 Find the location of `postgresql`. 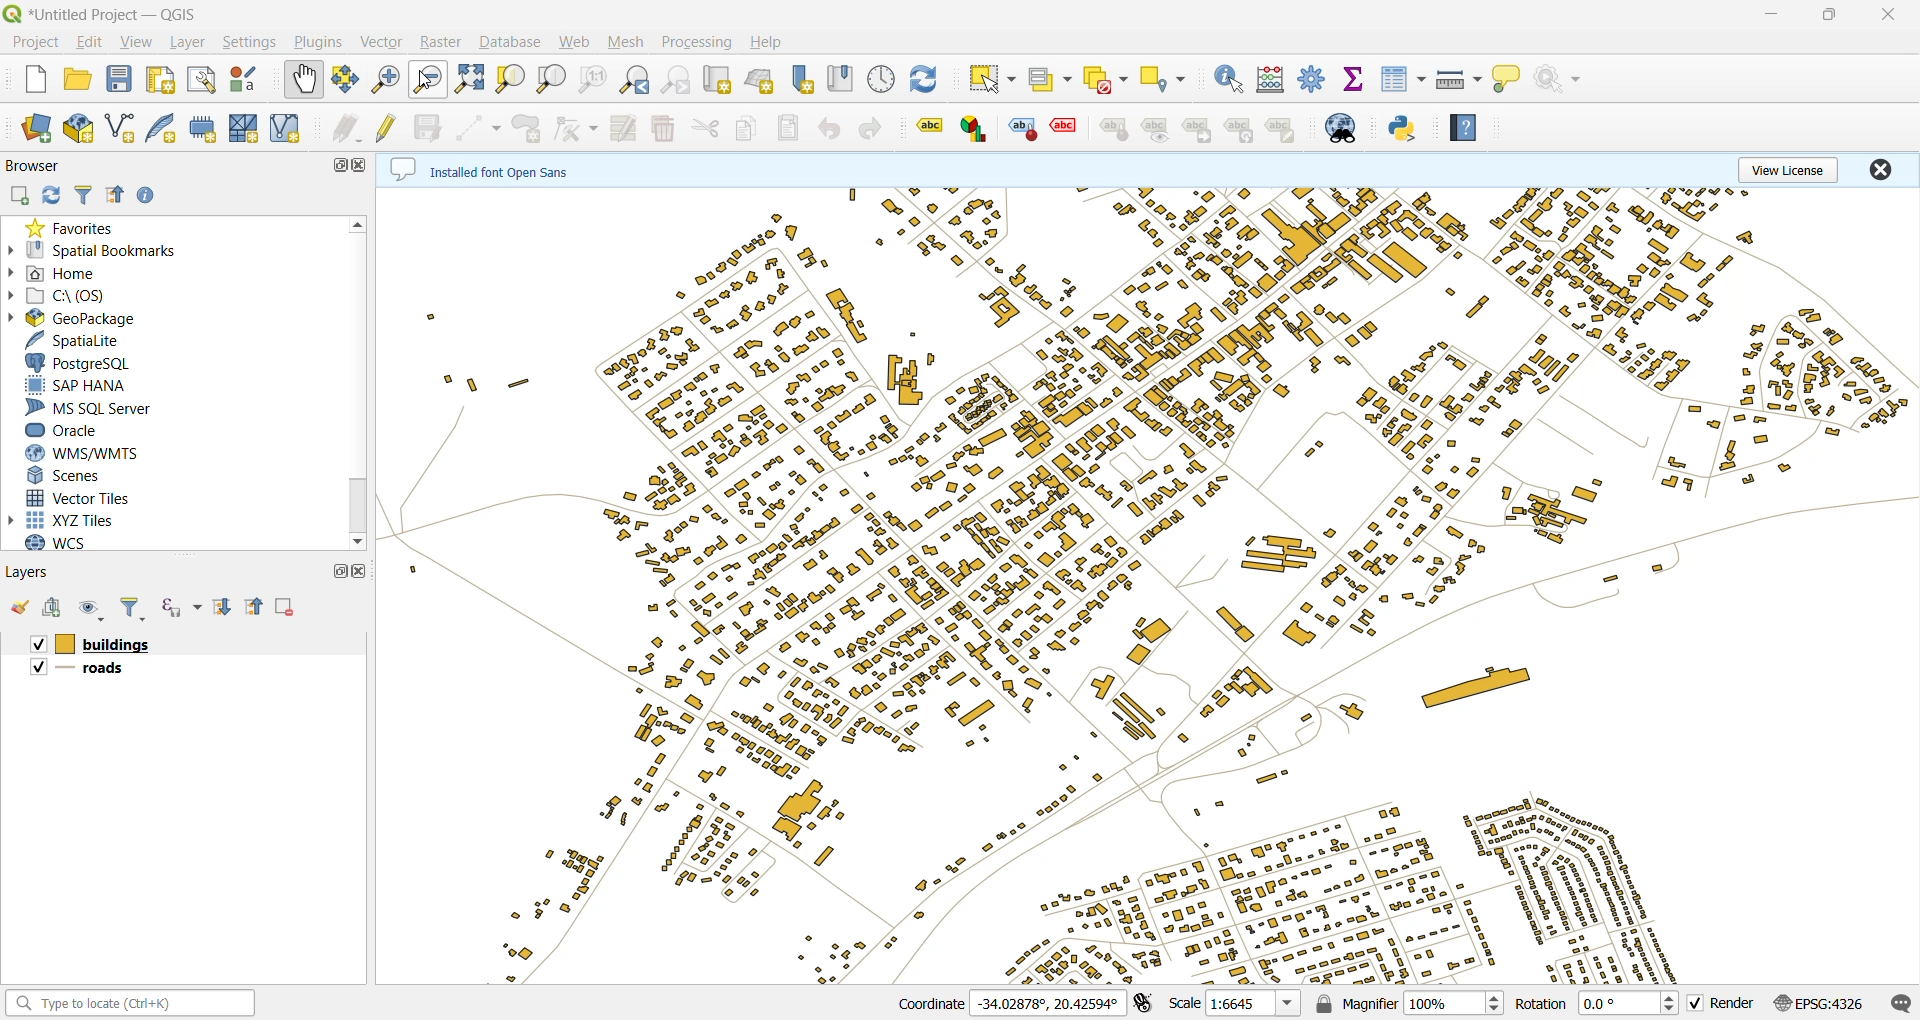

postgresql is located at coordinates (84, 362).